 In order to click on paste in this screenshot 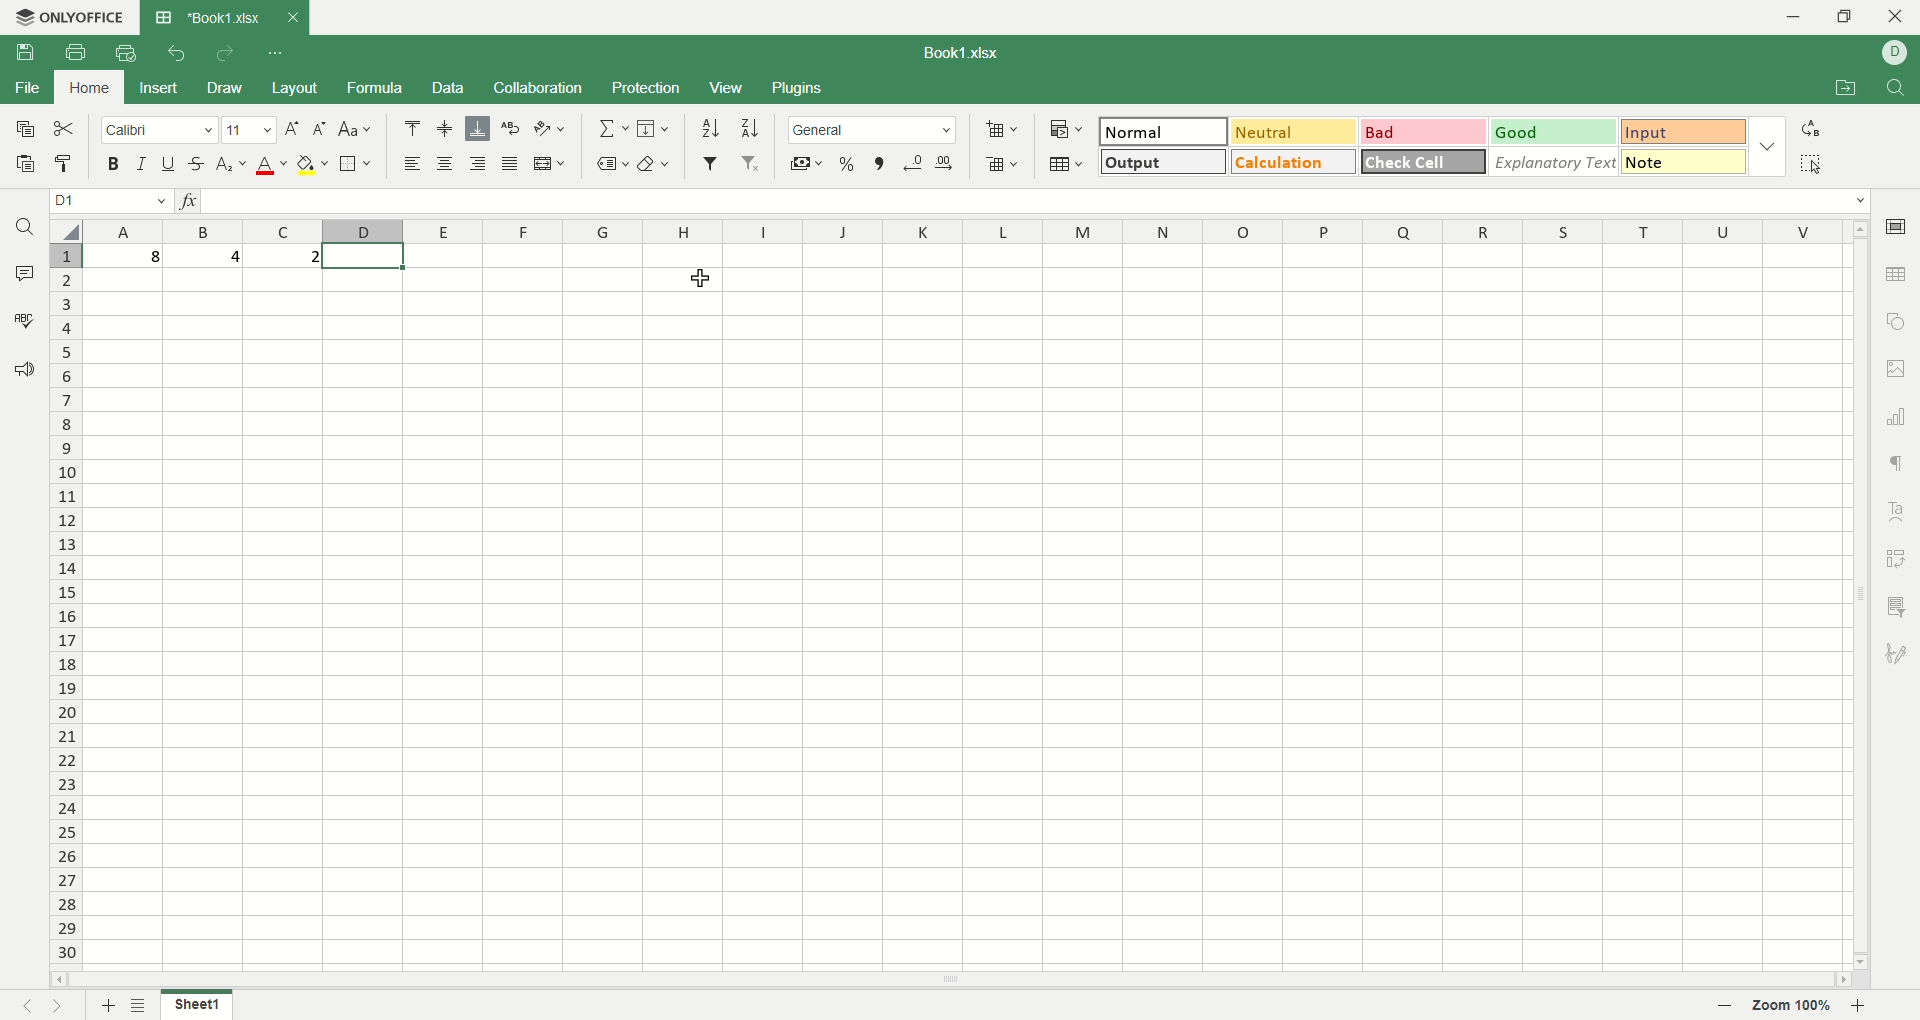, I will do `click(65, 164)`.